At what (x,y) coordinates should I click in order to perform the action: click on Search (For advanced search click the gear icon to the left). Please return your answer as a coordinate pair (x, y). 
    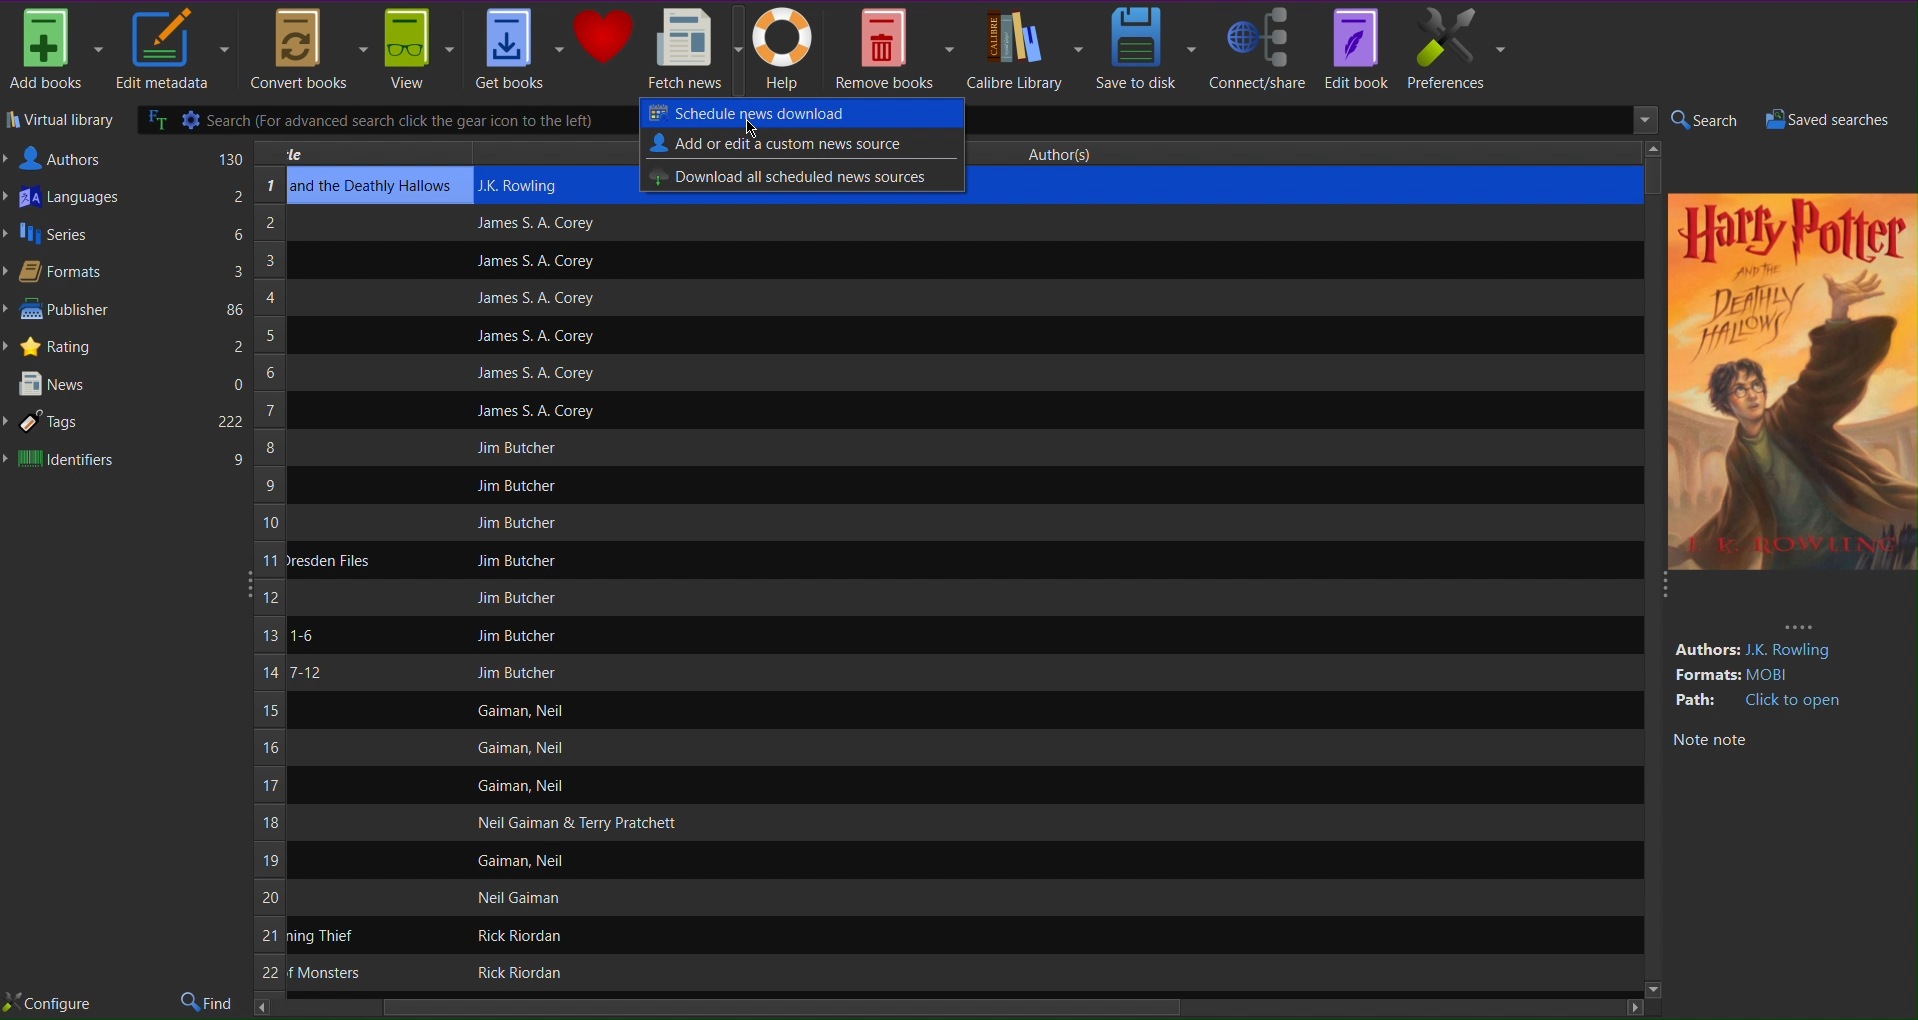
    Looking at the image, I should click on (385, 120).